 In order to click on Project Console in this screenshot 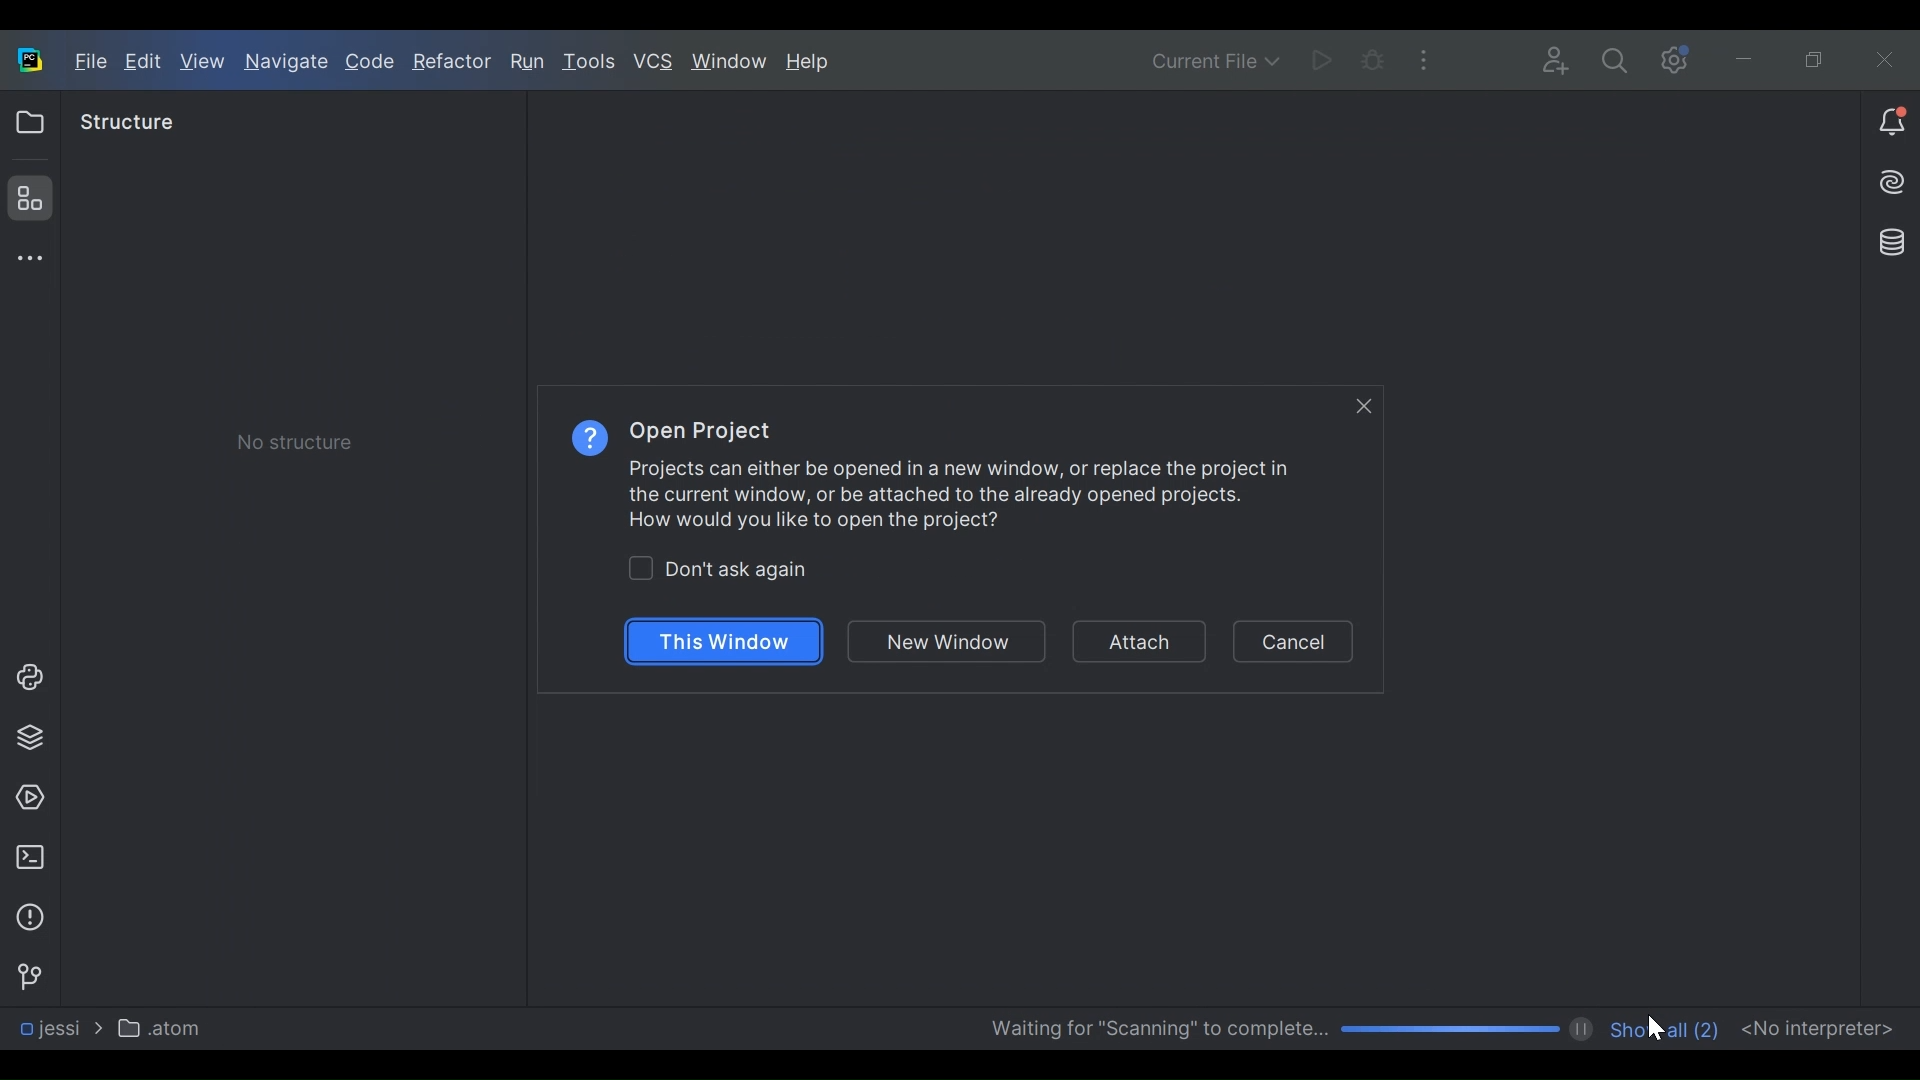, I will do `click(26, 678)`.